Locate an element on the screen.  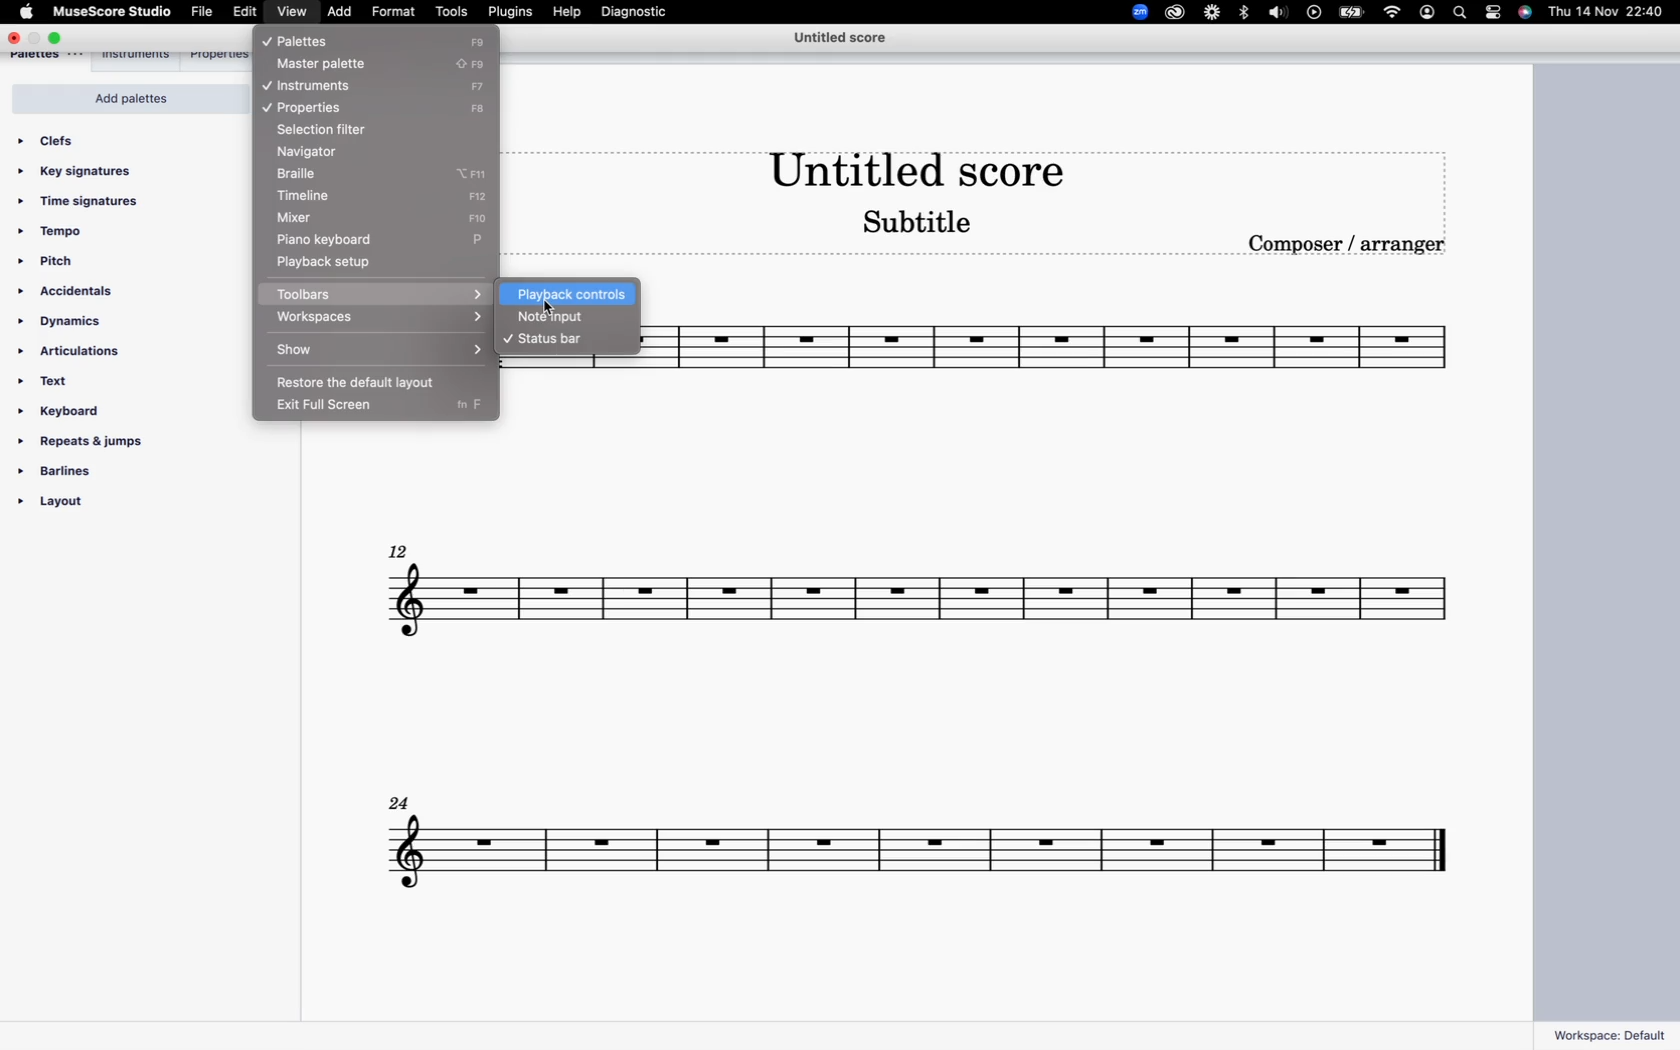
keyboard is located at coordinates (69, 411).